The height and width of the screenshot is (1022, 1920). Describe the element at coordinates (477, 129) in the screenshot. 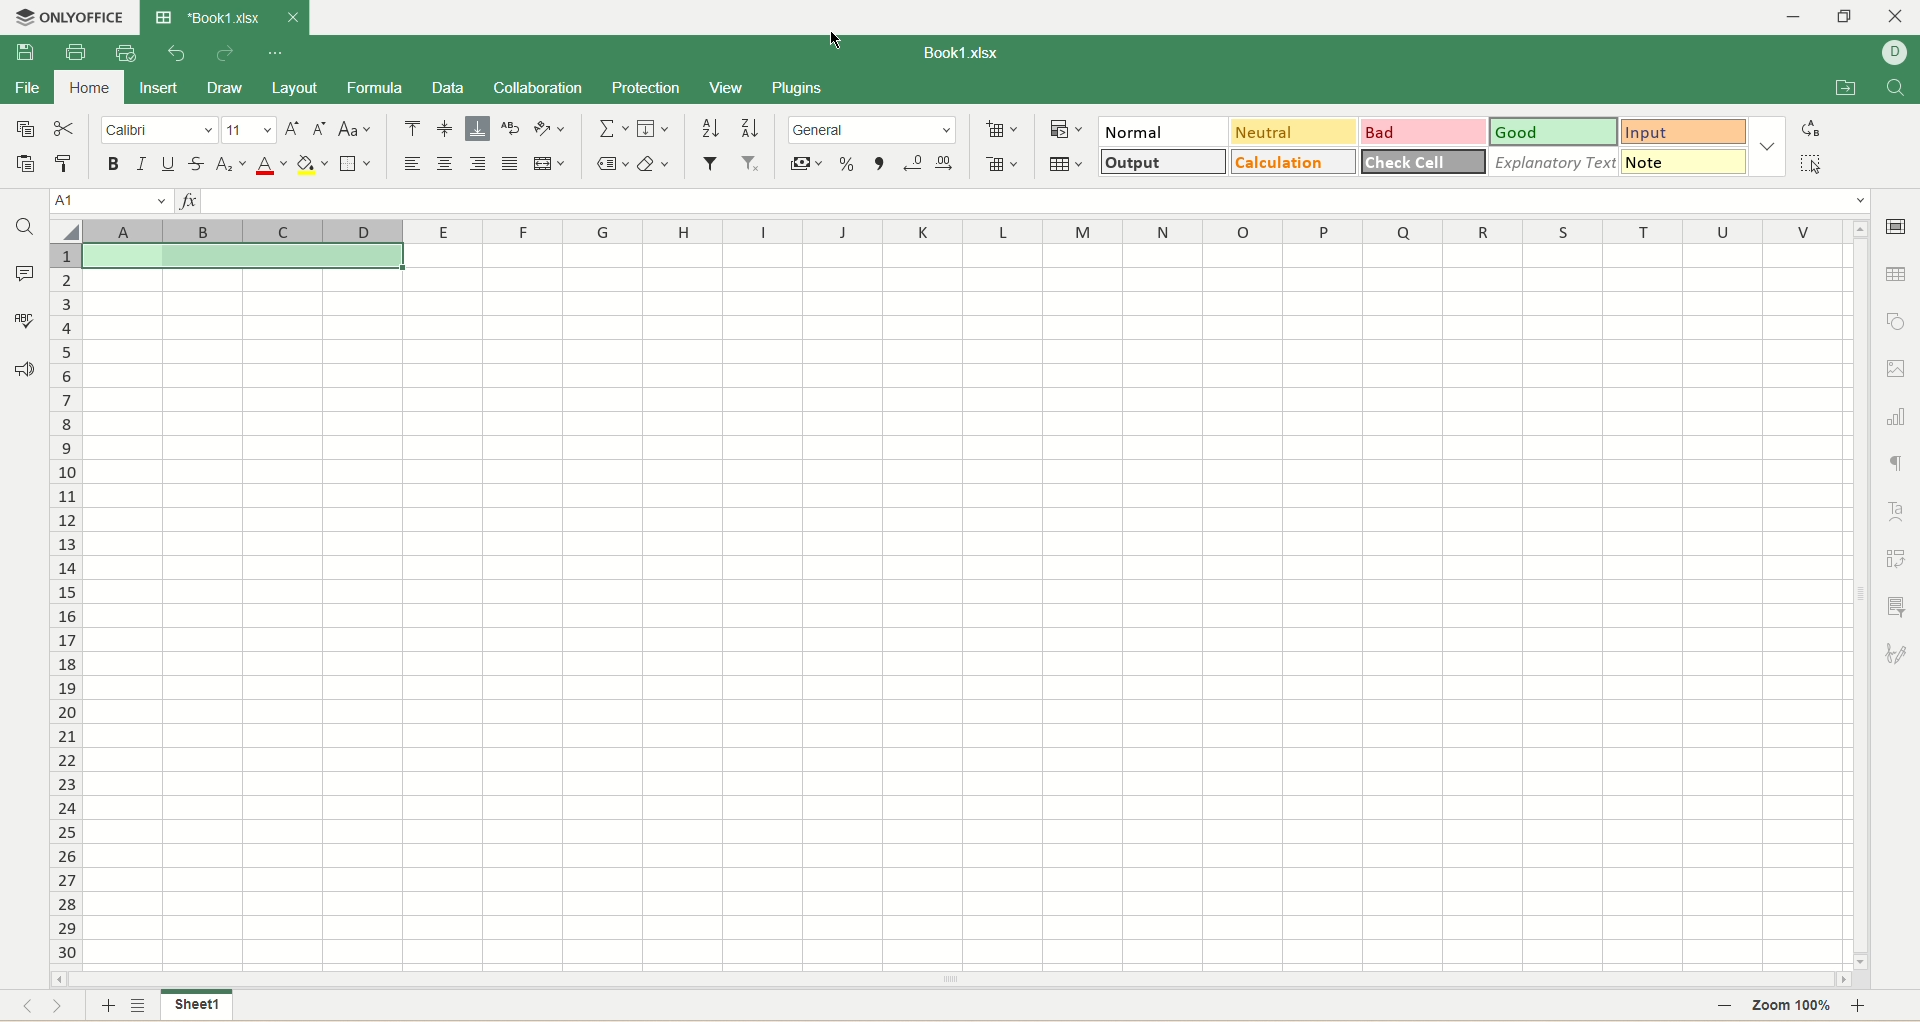

I see `align bottom` at that location.